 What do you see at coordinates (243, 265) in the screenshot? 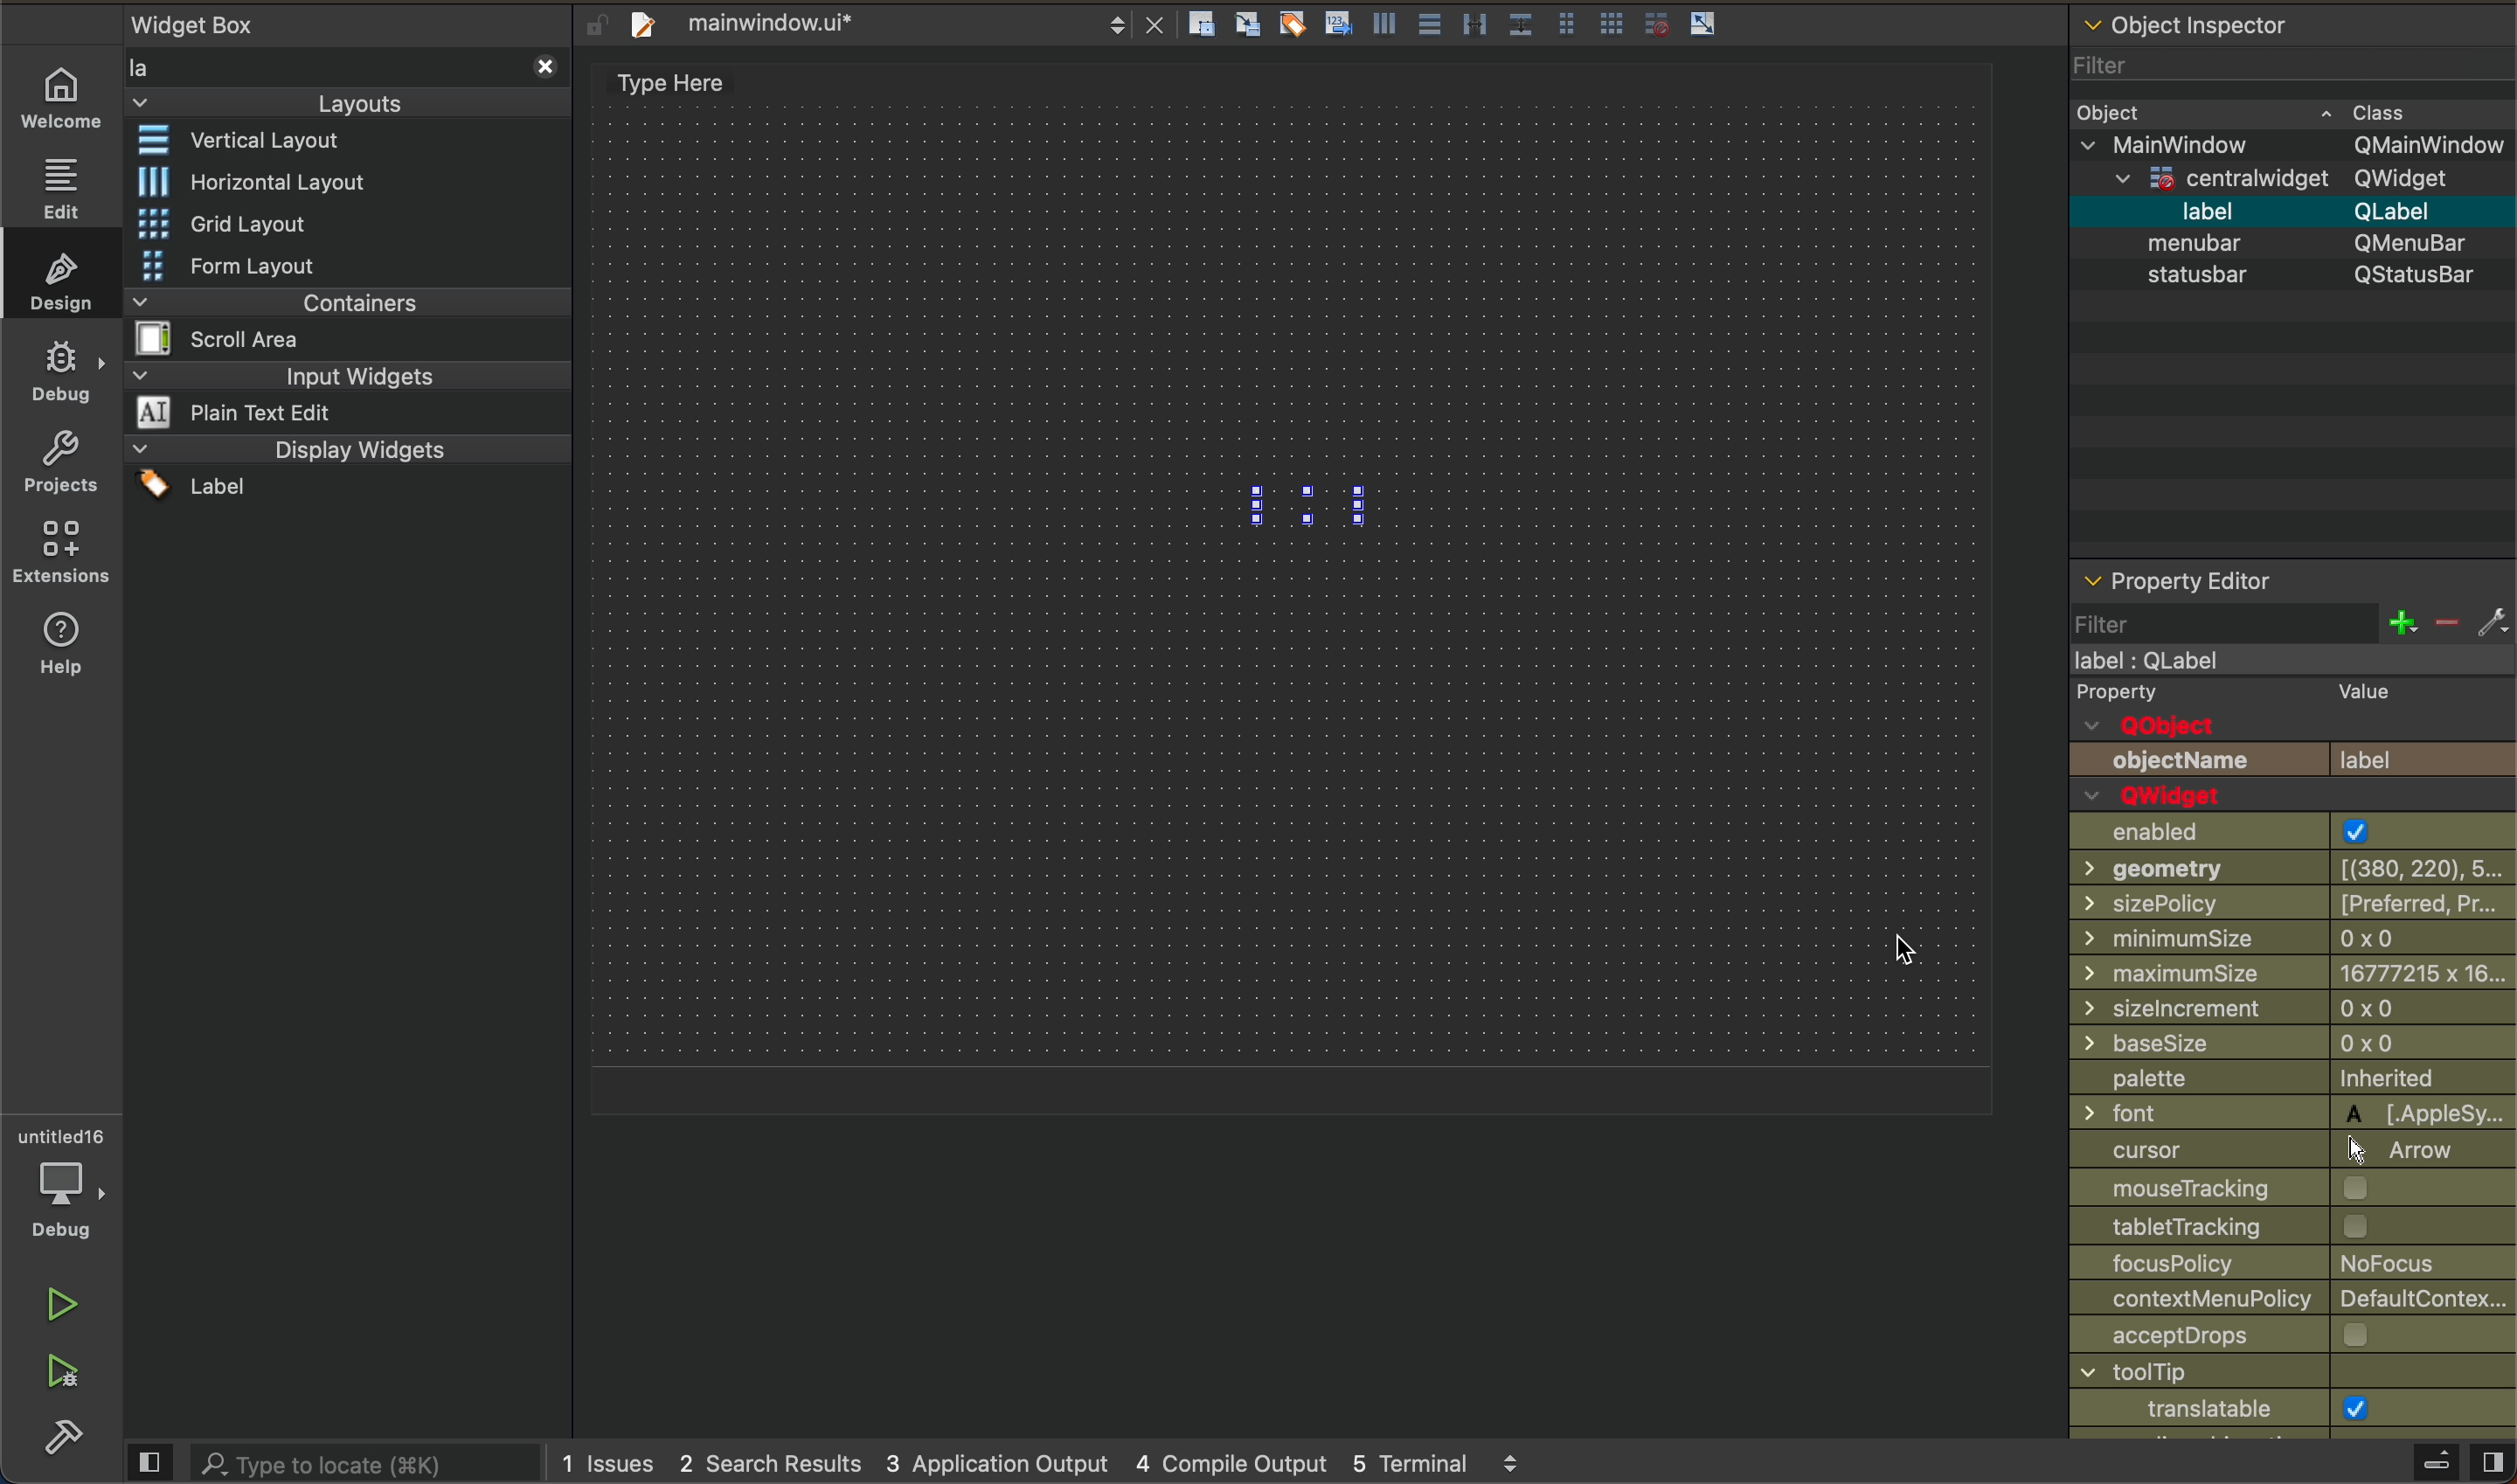
I see `form layout` at bounding box center [243, 265].